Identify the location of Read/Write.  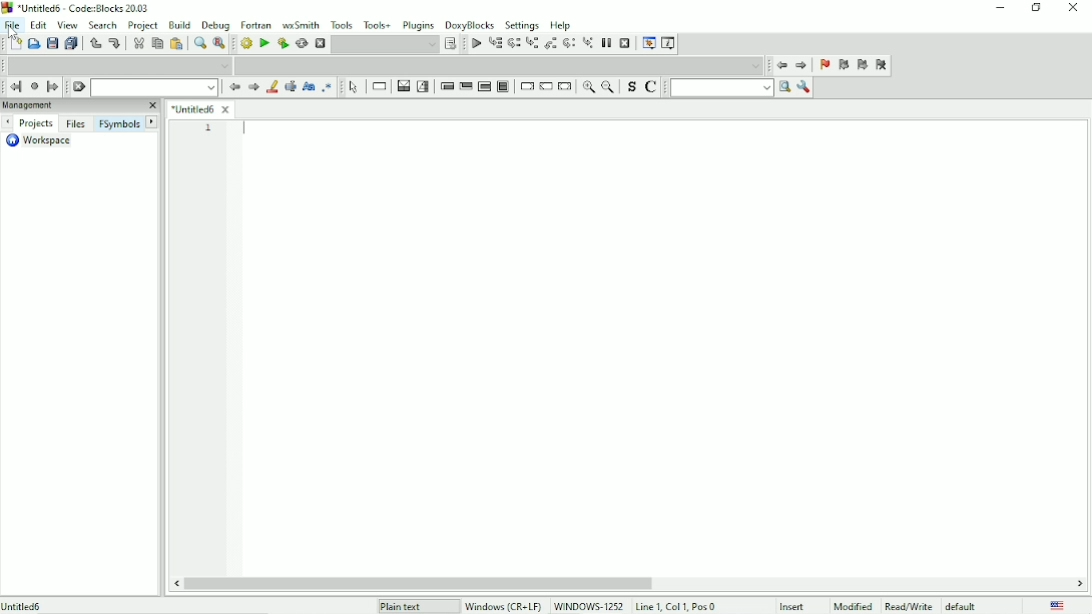
(908, 604).